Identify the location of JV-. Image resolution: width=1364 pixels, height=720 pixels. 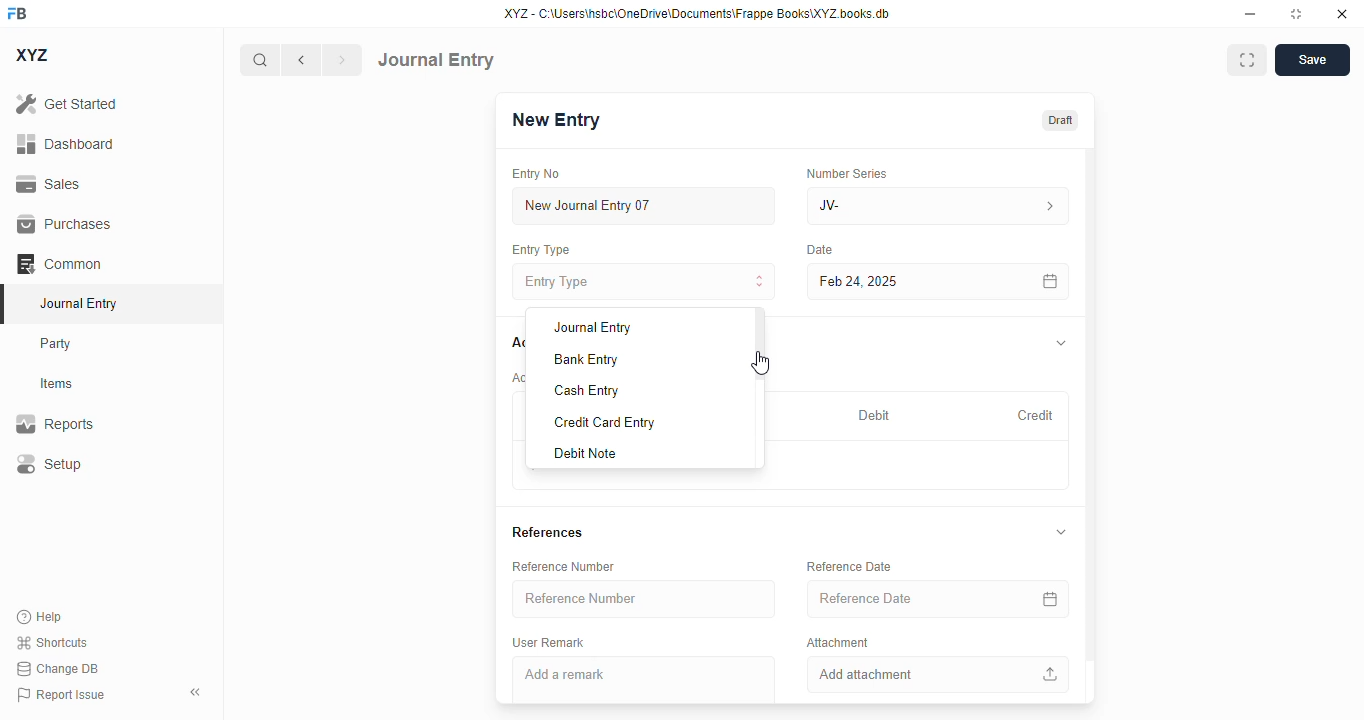
(938, 206).